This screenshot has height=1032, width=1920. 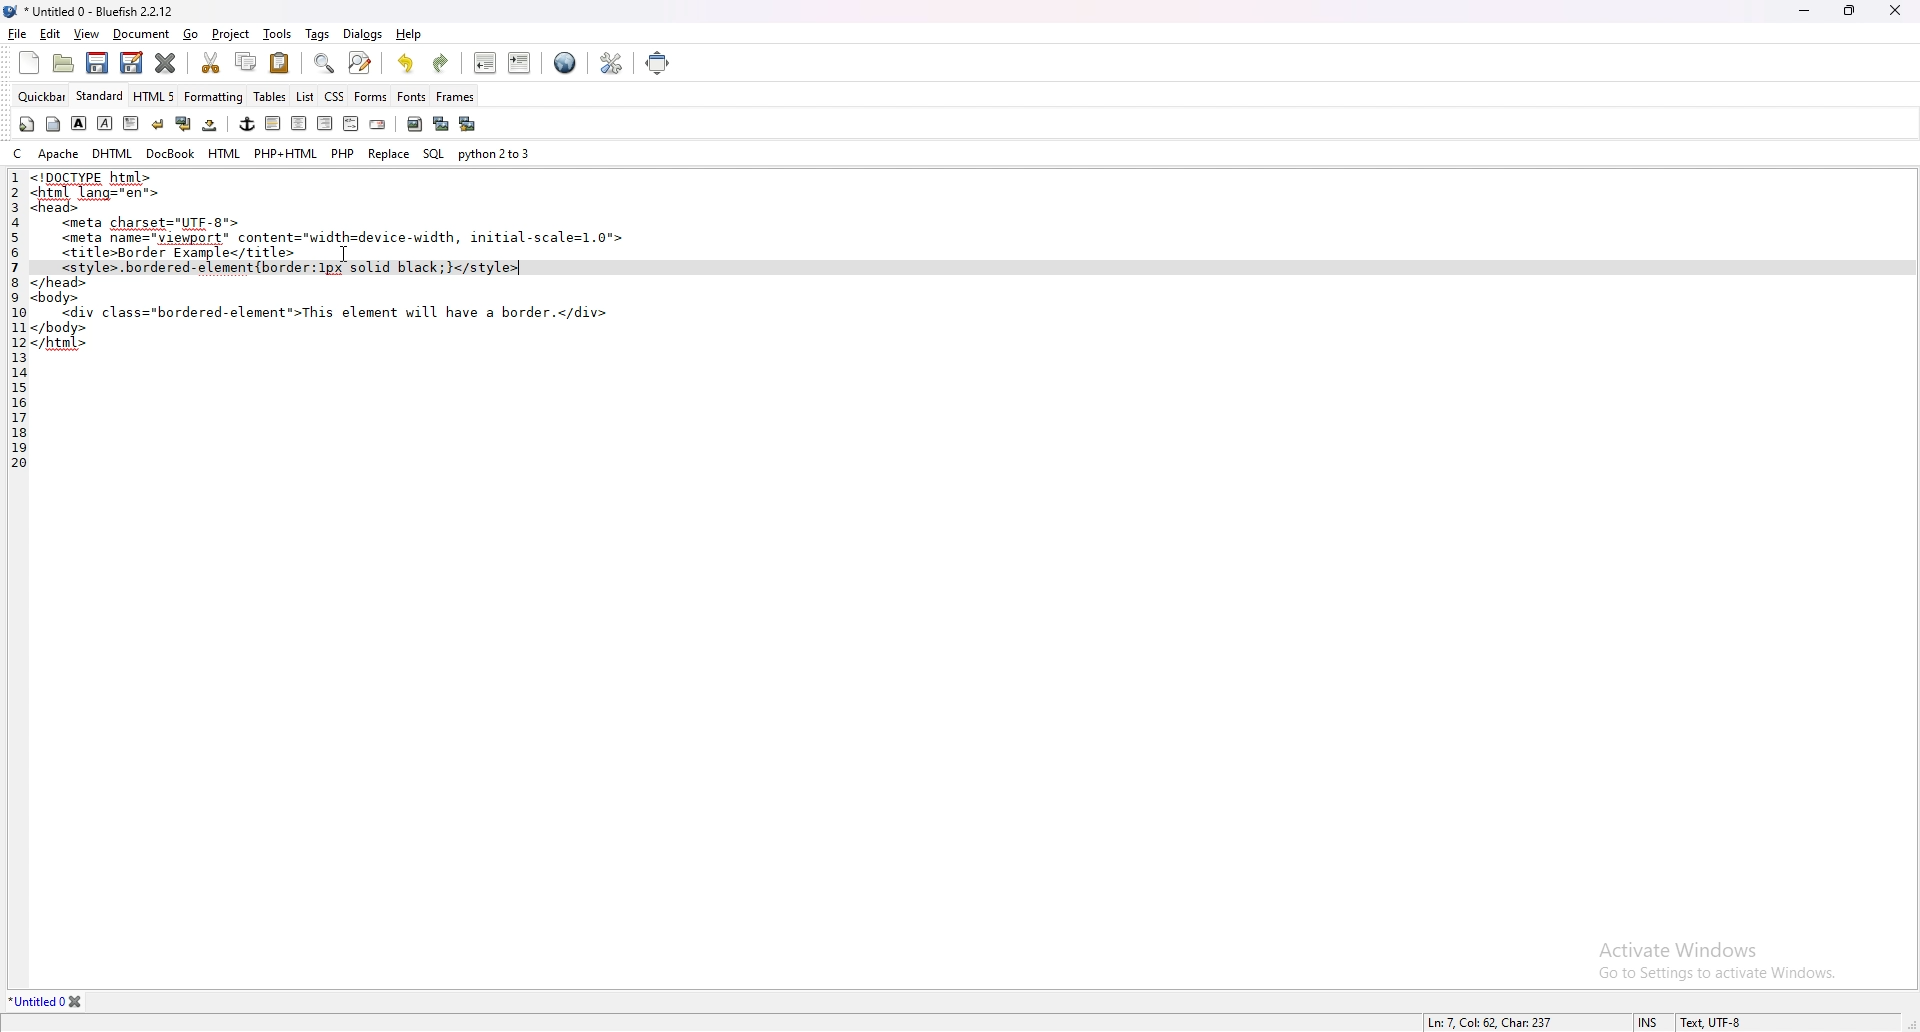 What do you see at coordinates (326, 64) in the screenshot?
I see `show find bar` at bounding box center [326, 64].